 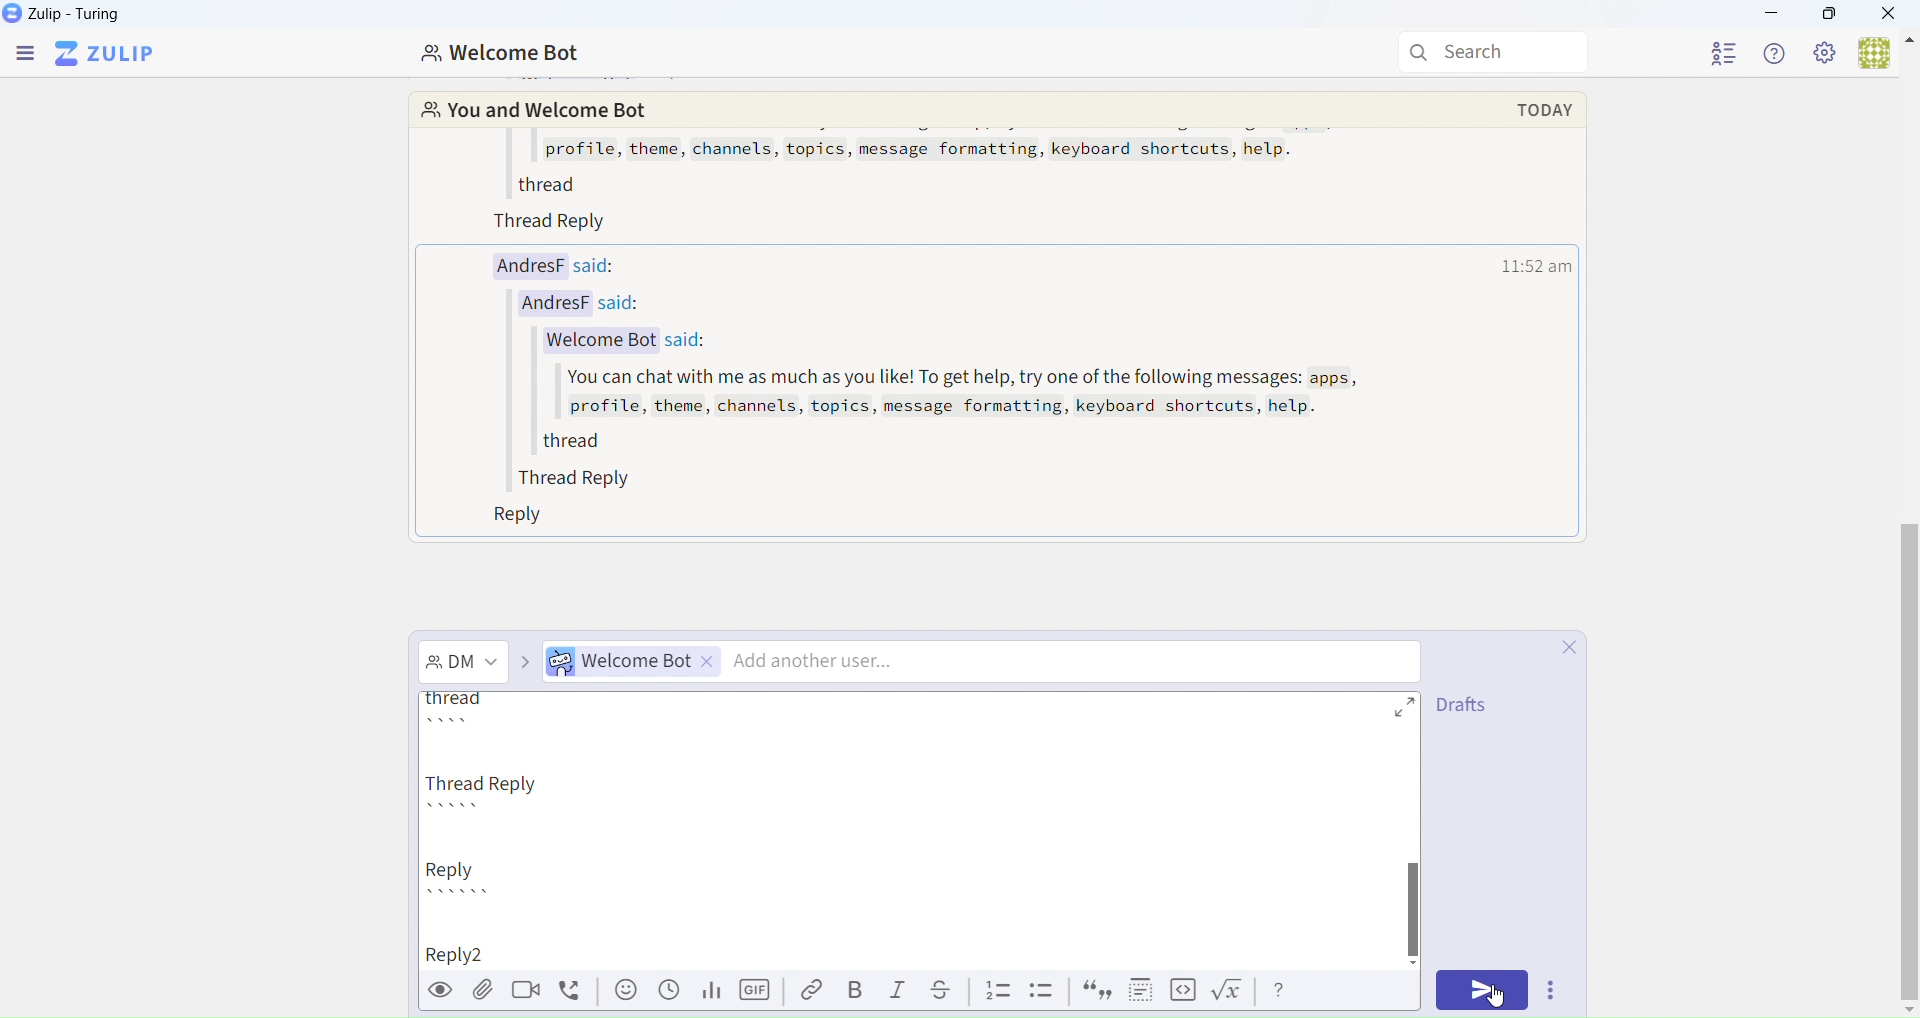 What do you see at coordinates (1096, 992) in the screenshot?
I see `quote` at bounding box center [1096, 992].